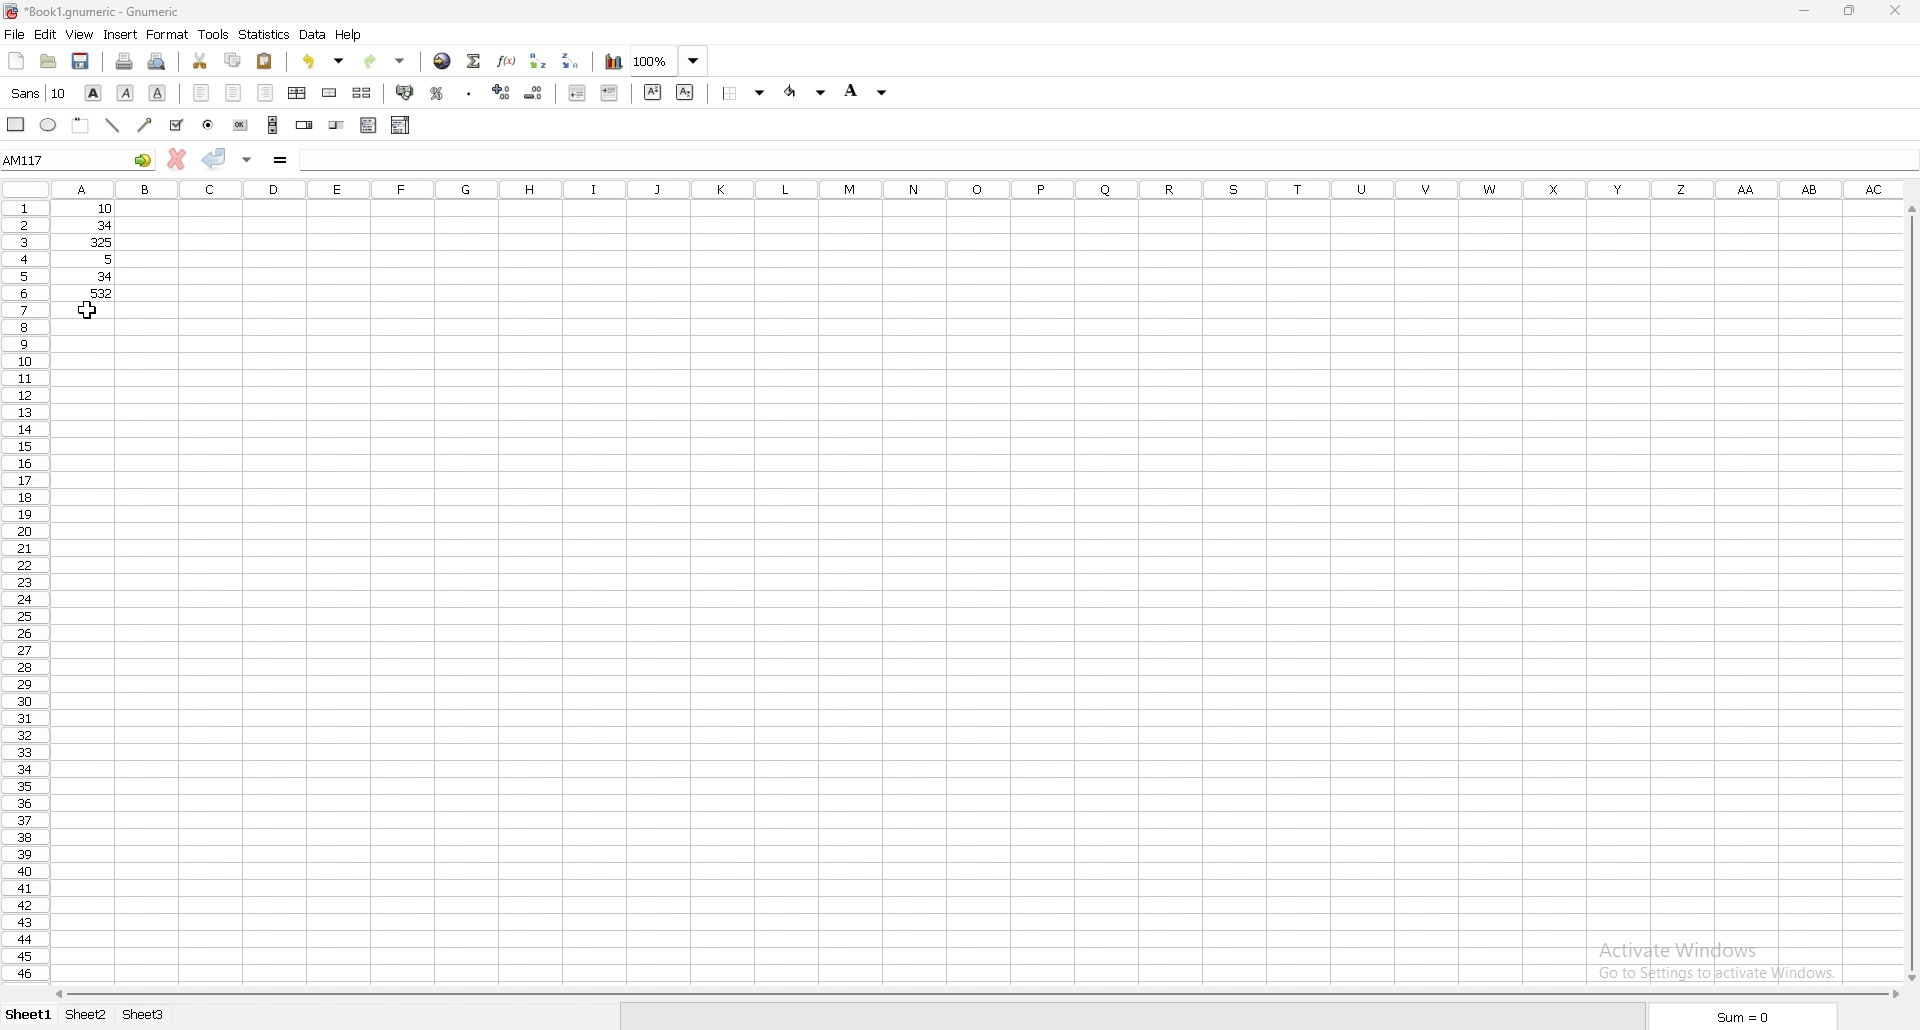 Image resolution: width=1920 pixels, height=1030 pixels. Describe the element at coordinates (279, 159) in the screenshot. I see `formula` at that location.